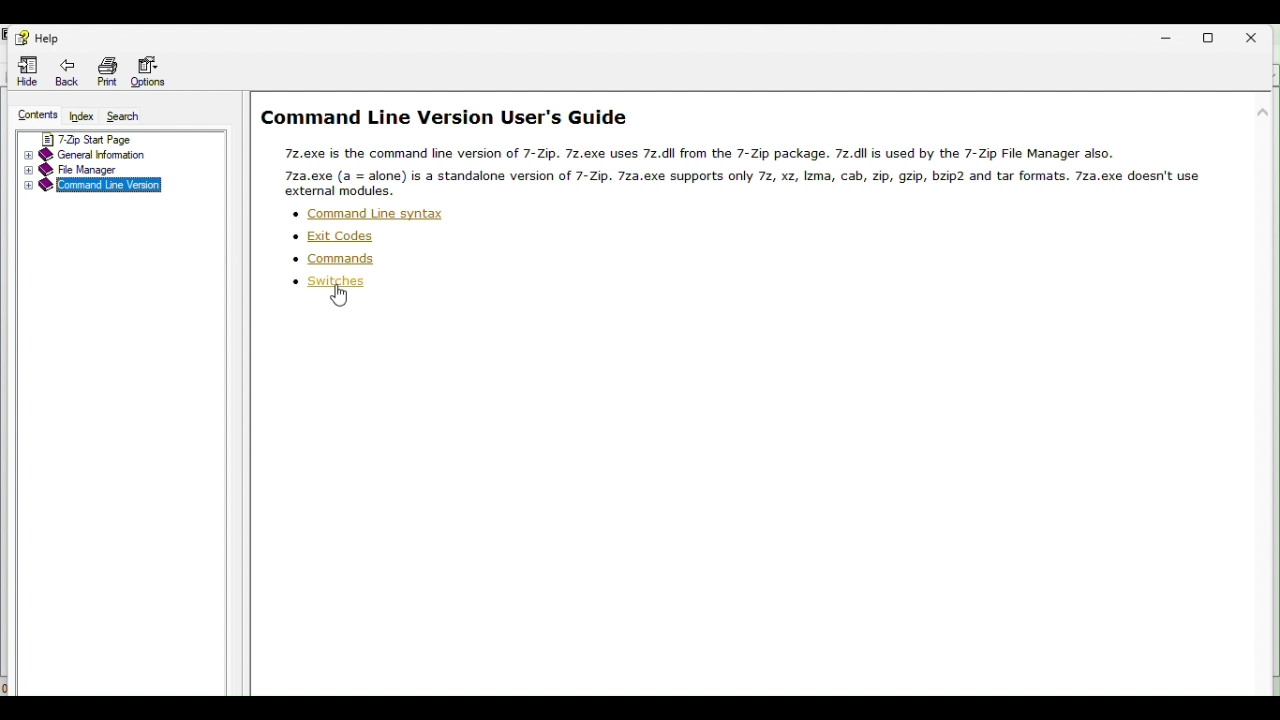 Image resolution: width=1280 pixels, height=720 pixels. What do you see at coordinates (128, 155) in the screenshot?
I see `General information` at bounding box center [128, 155].